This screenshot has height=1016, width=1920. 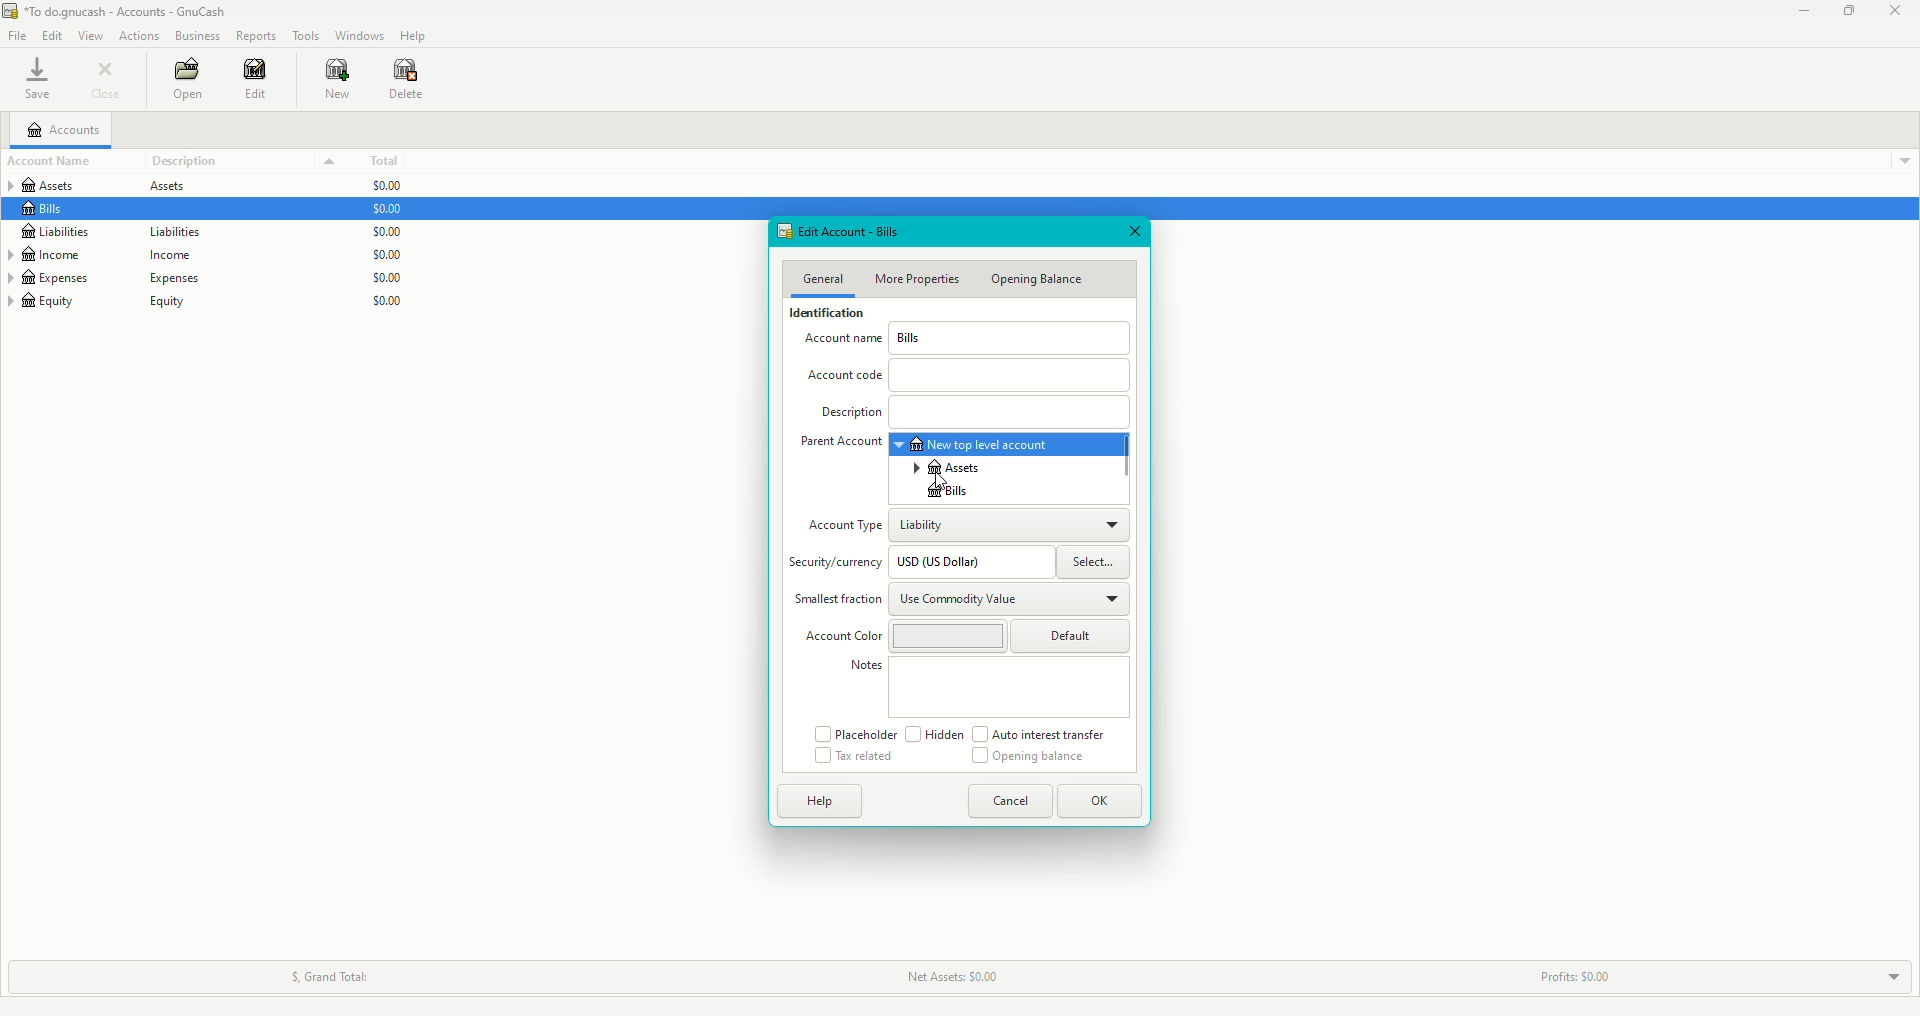 I want to click on Grand Total, so click(x=323, y=973).